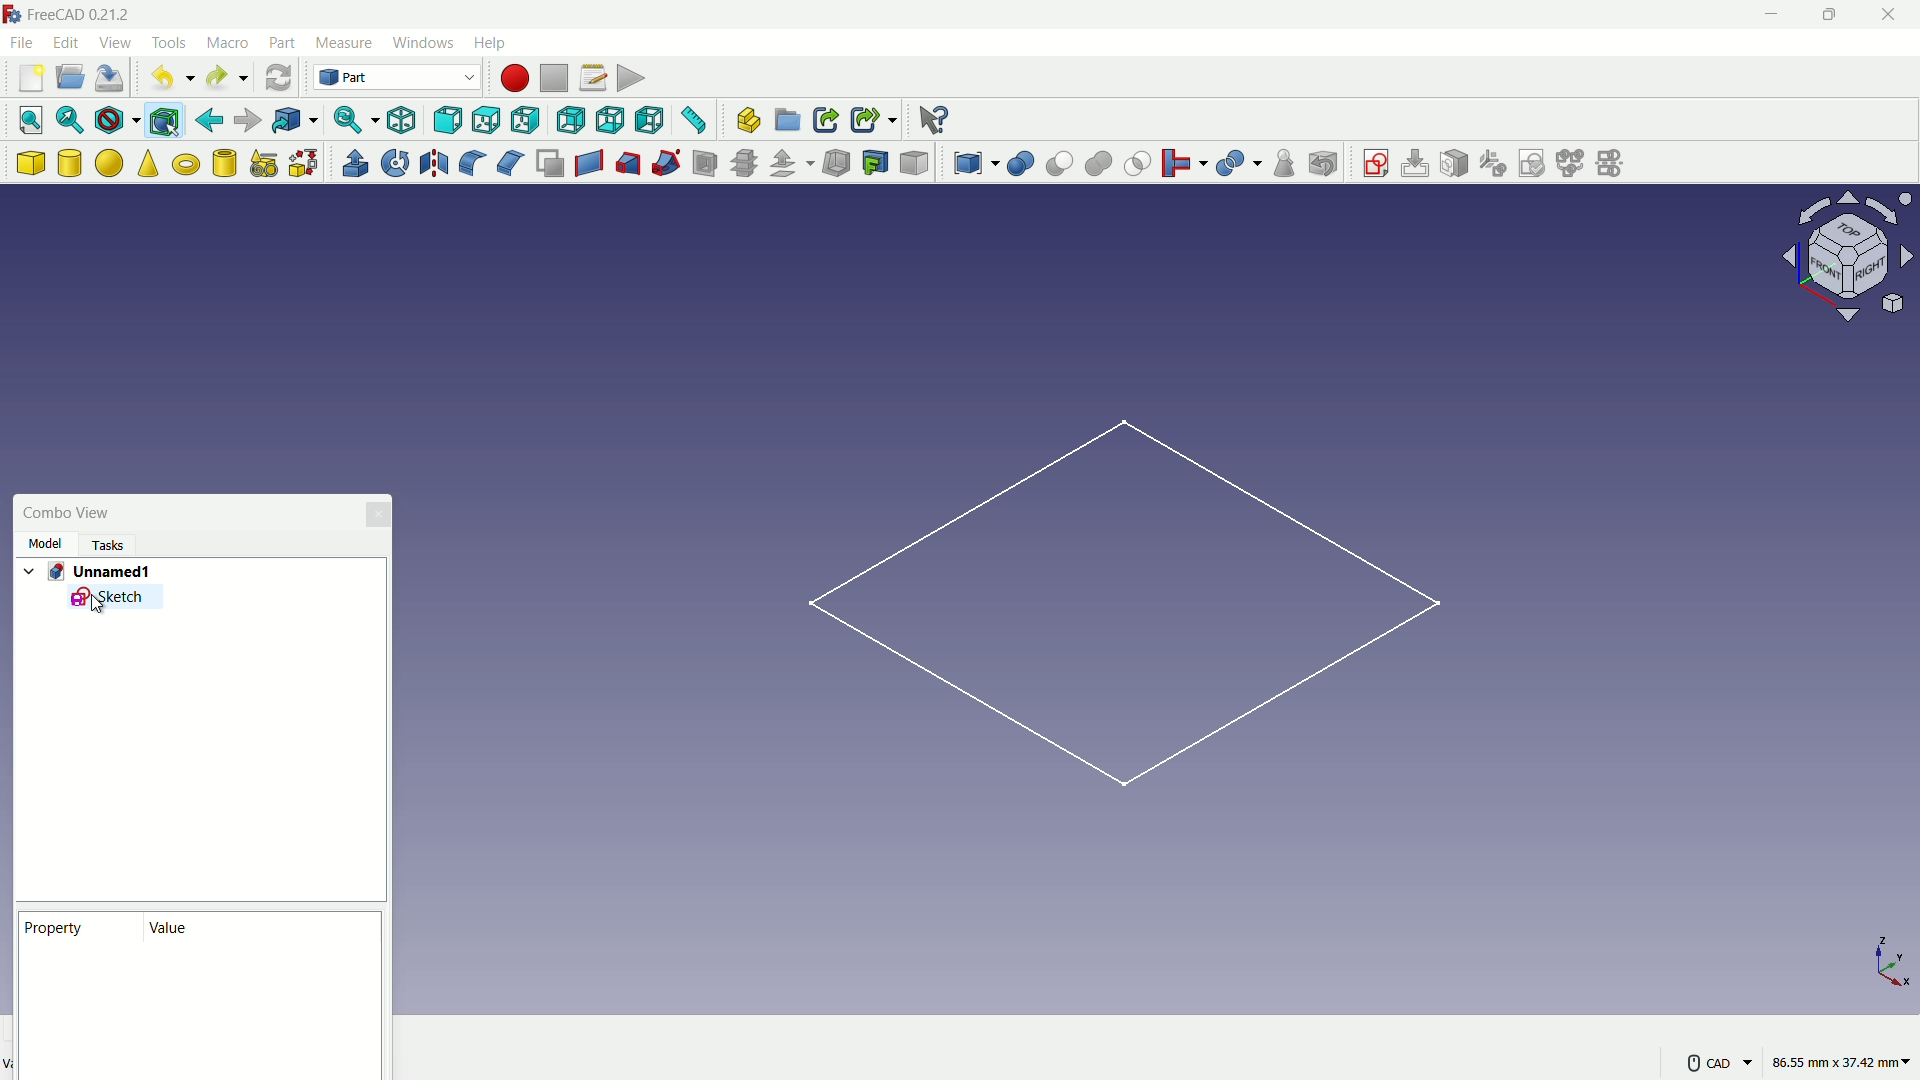 This screenshot has height=1080, width=1920. I want to click on check geometry, so click(1287, 163).